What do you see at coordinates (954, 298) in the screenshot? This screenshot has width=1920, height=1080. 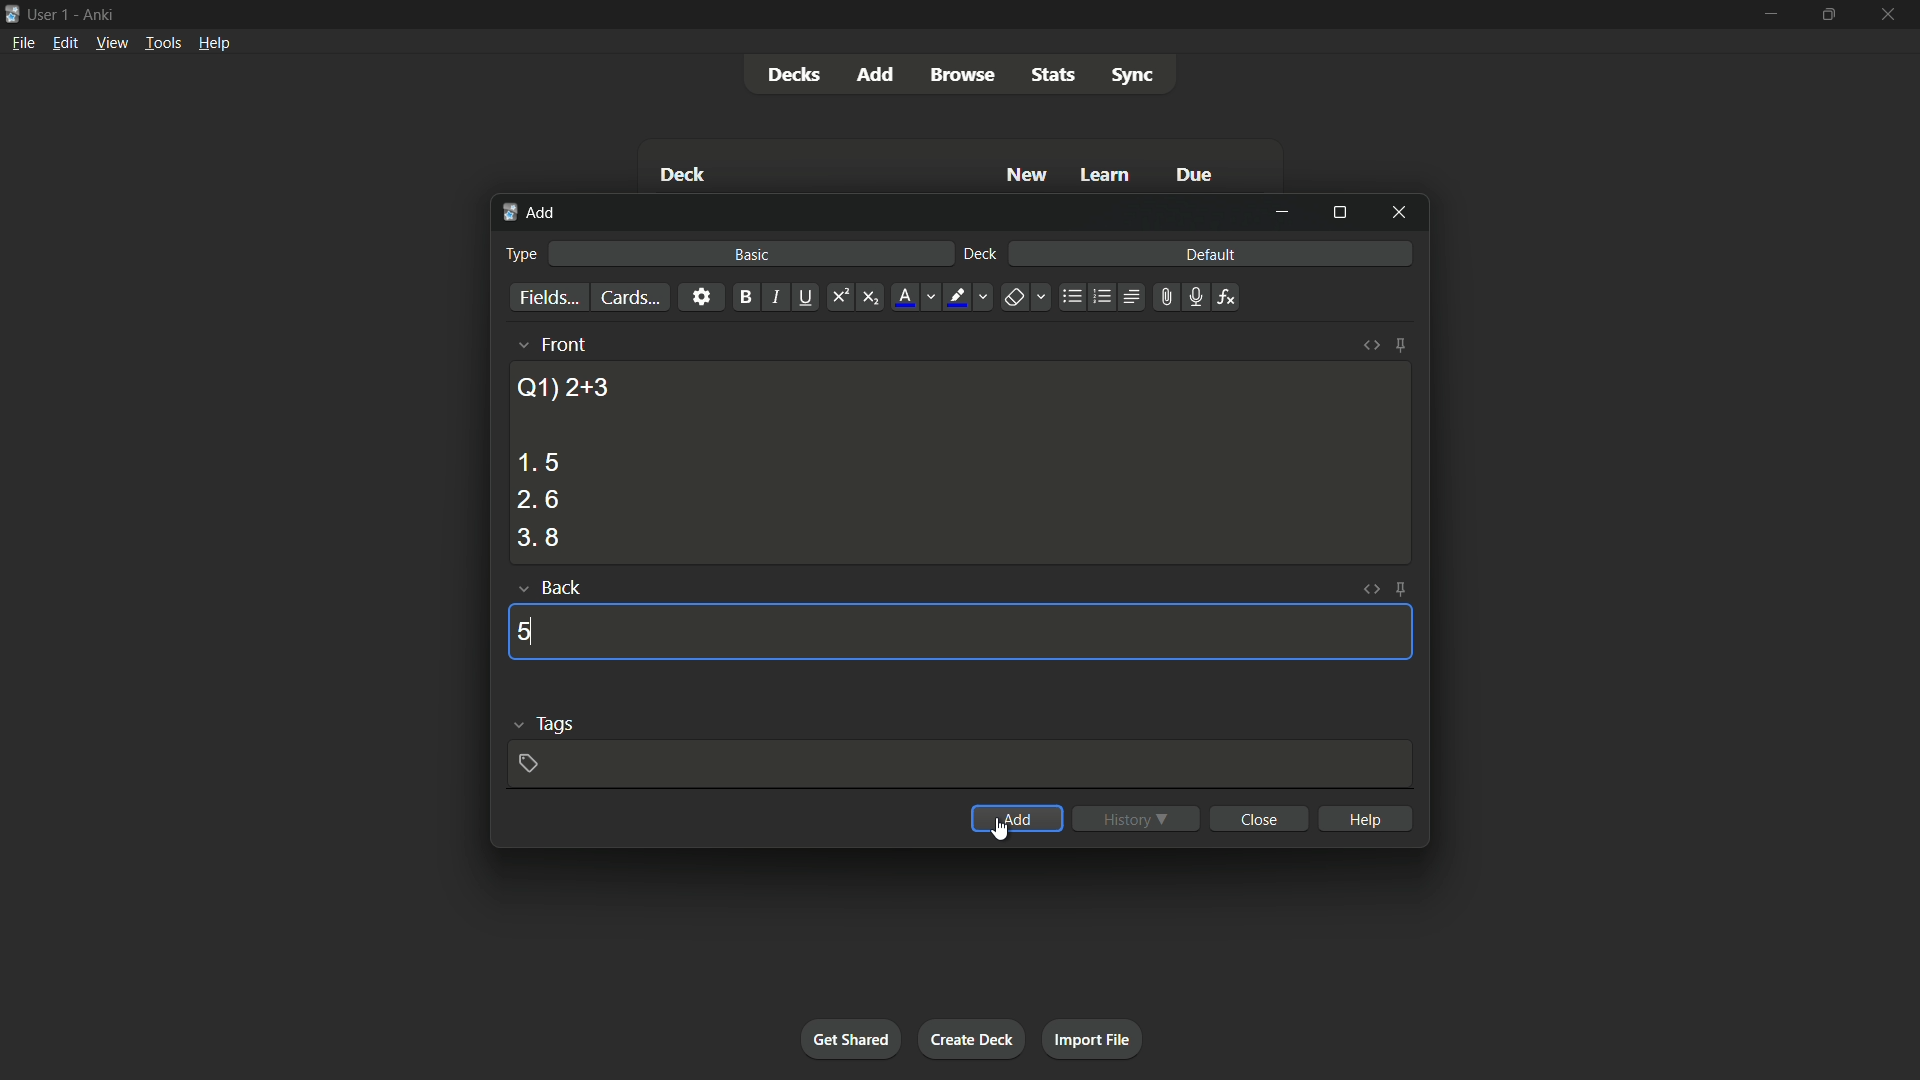 I see `highlight text` at bounding box center [954, 298].